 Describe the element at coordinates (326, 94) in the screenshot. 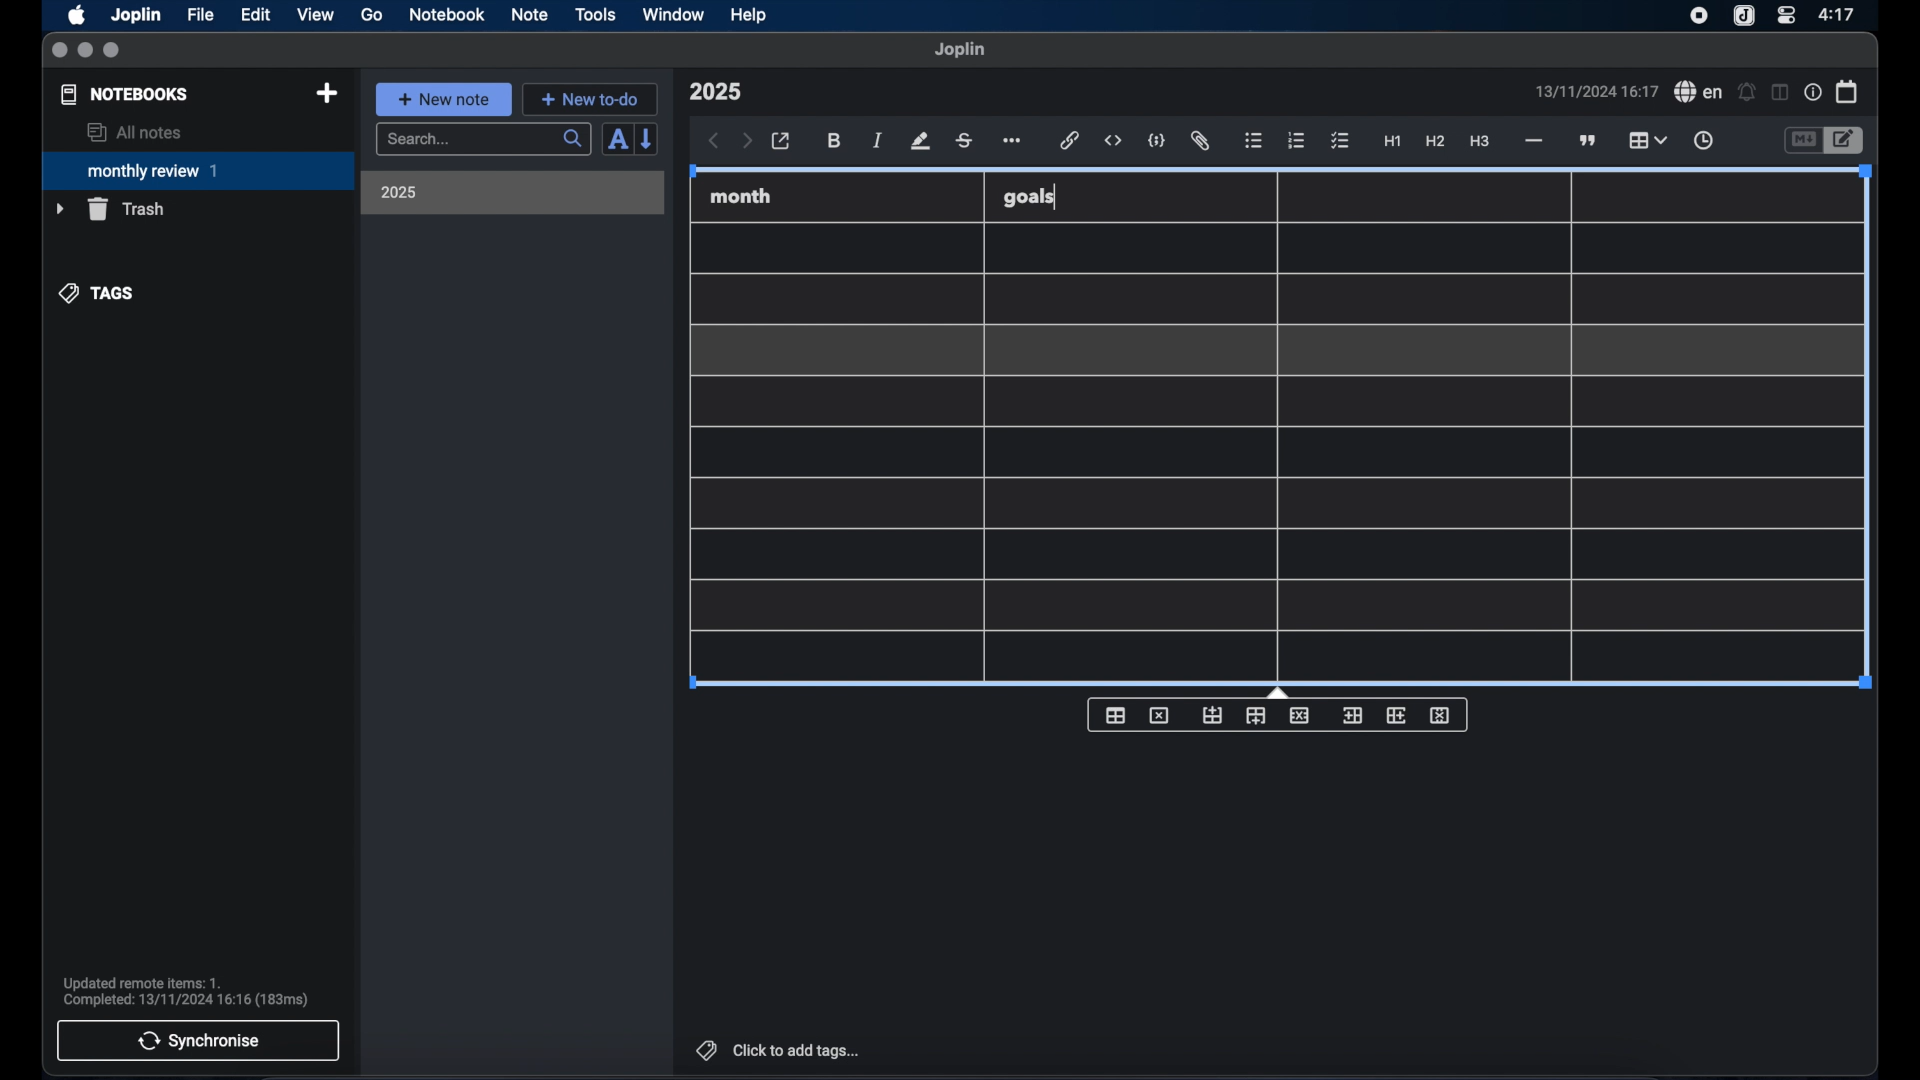

I see `new notebook` at that location.